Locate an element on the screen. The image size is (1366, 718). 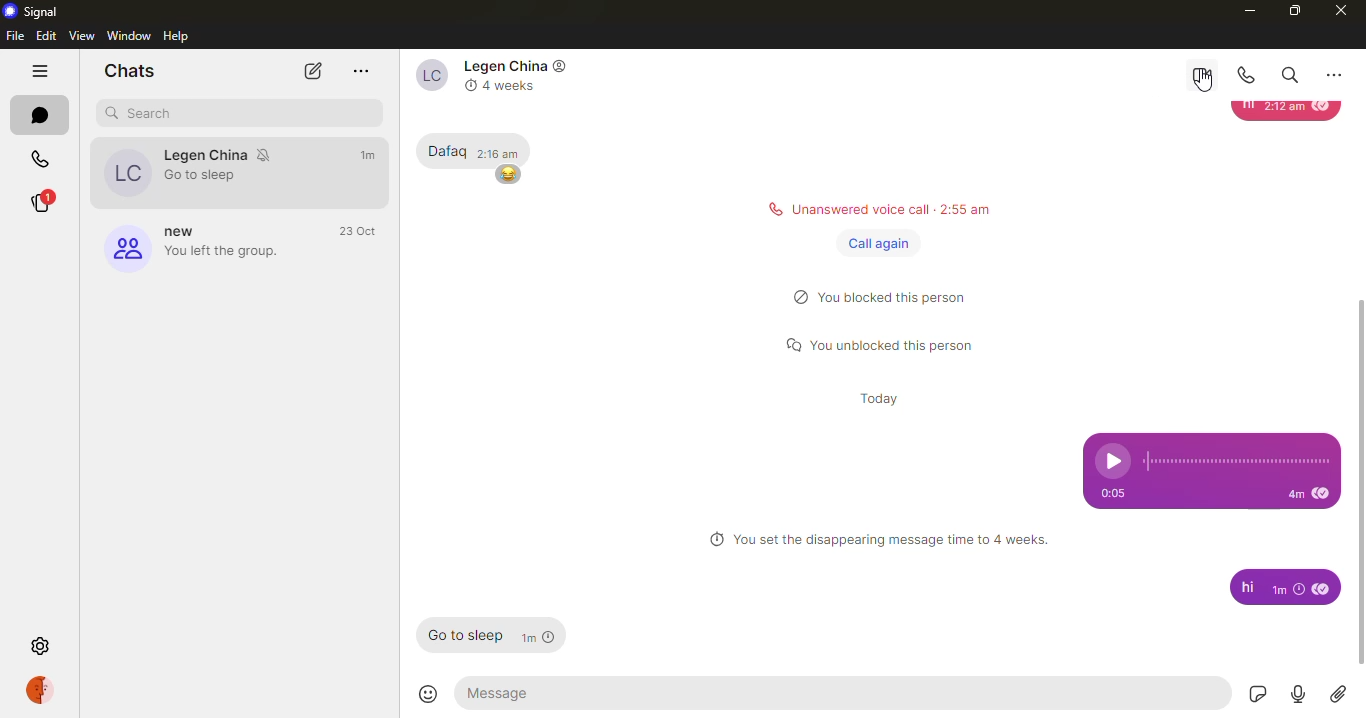
4 weeks is located at coordinates (513, 85).